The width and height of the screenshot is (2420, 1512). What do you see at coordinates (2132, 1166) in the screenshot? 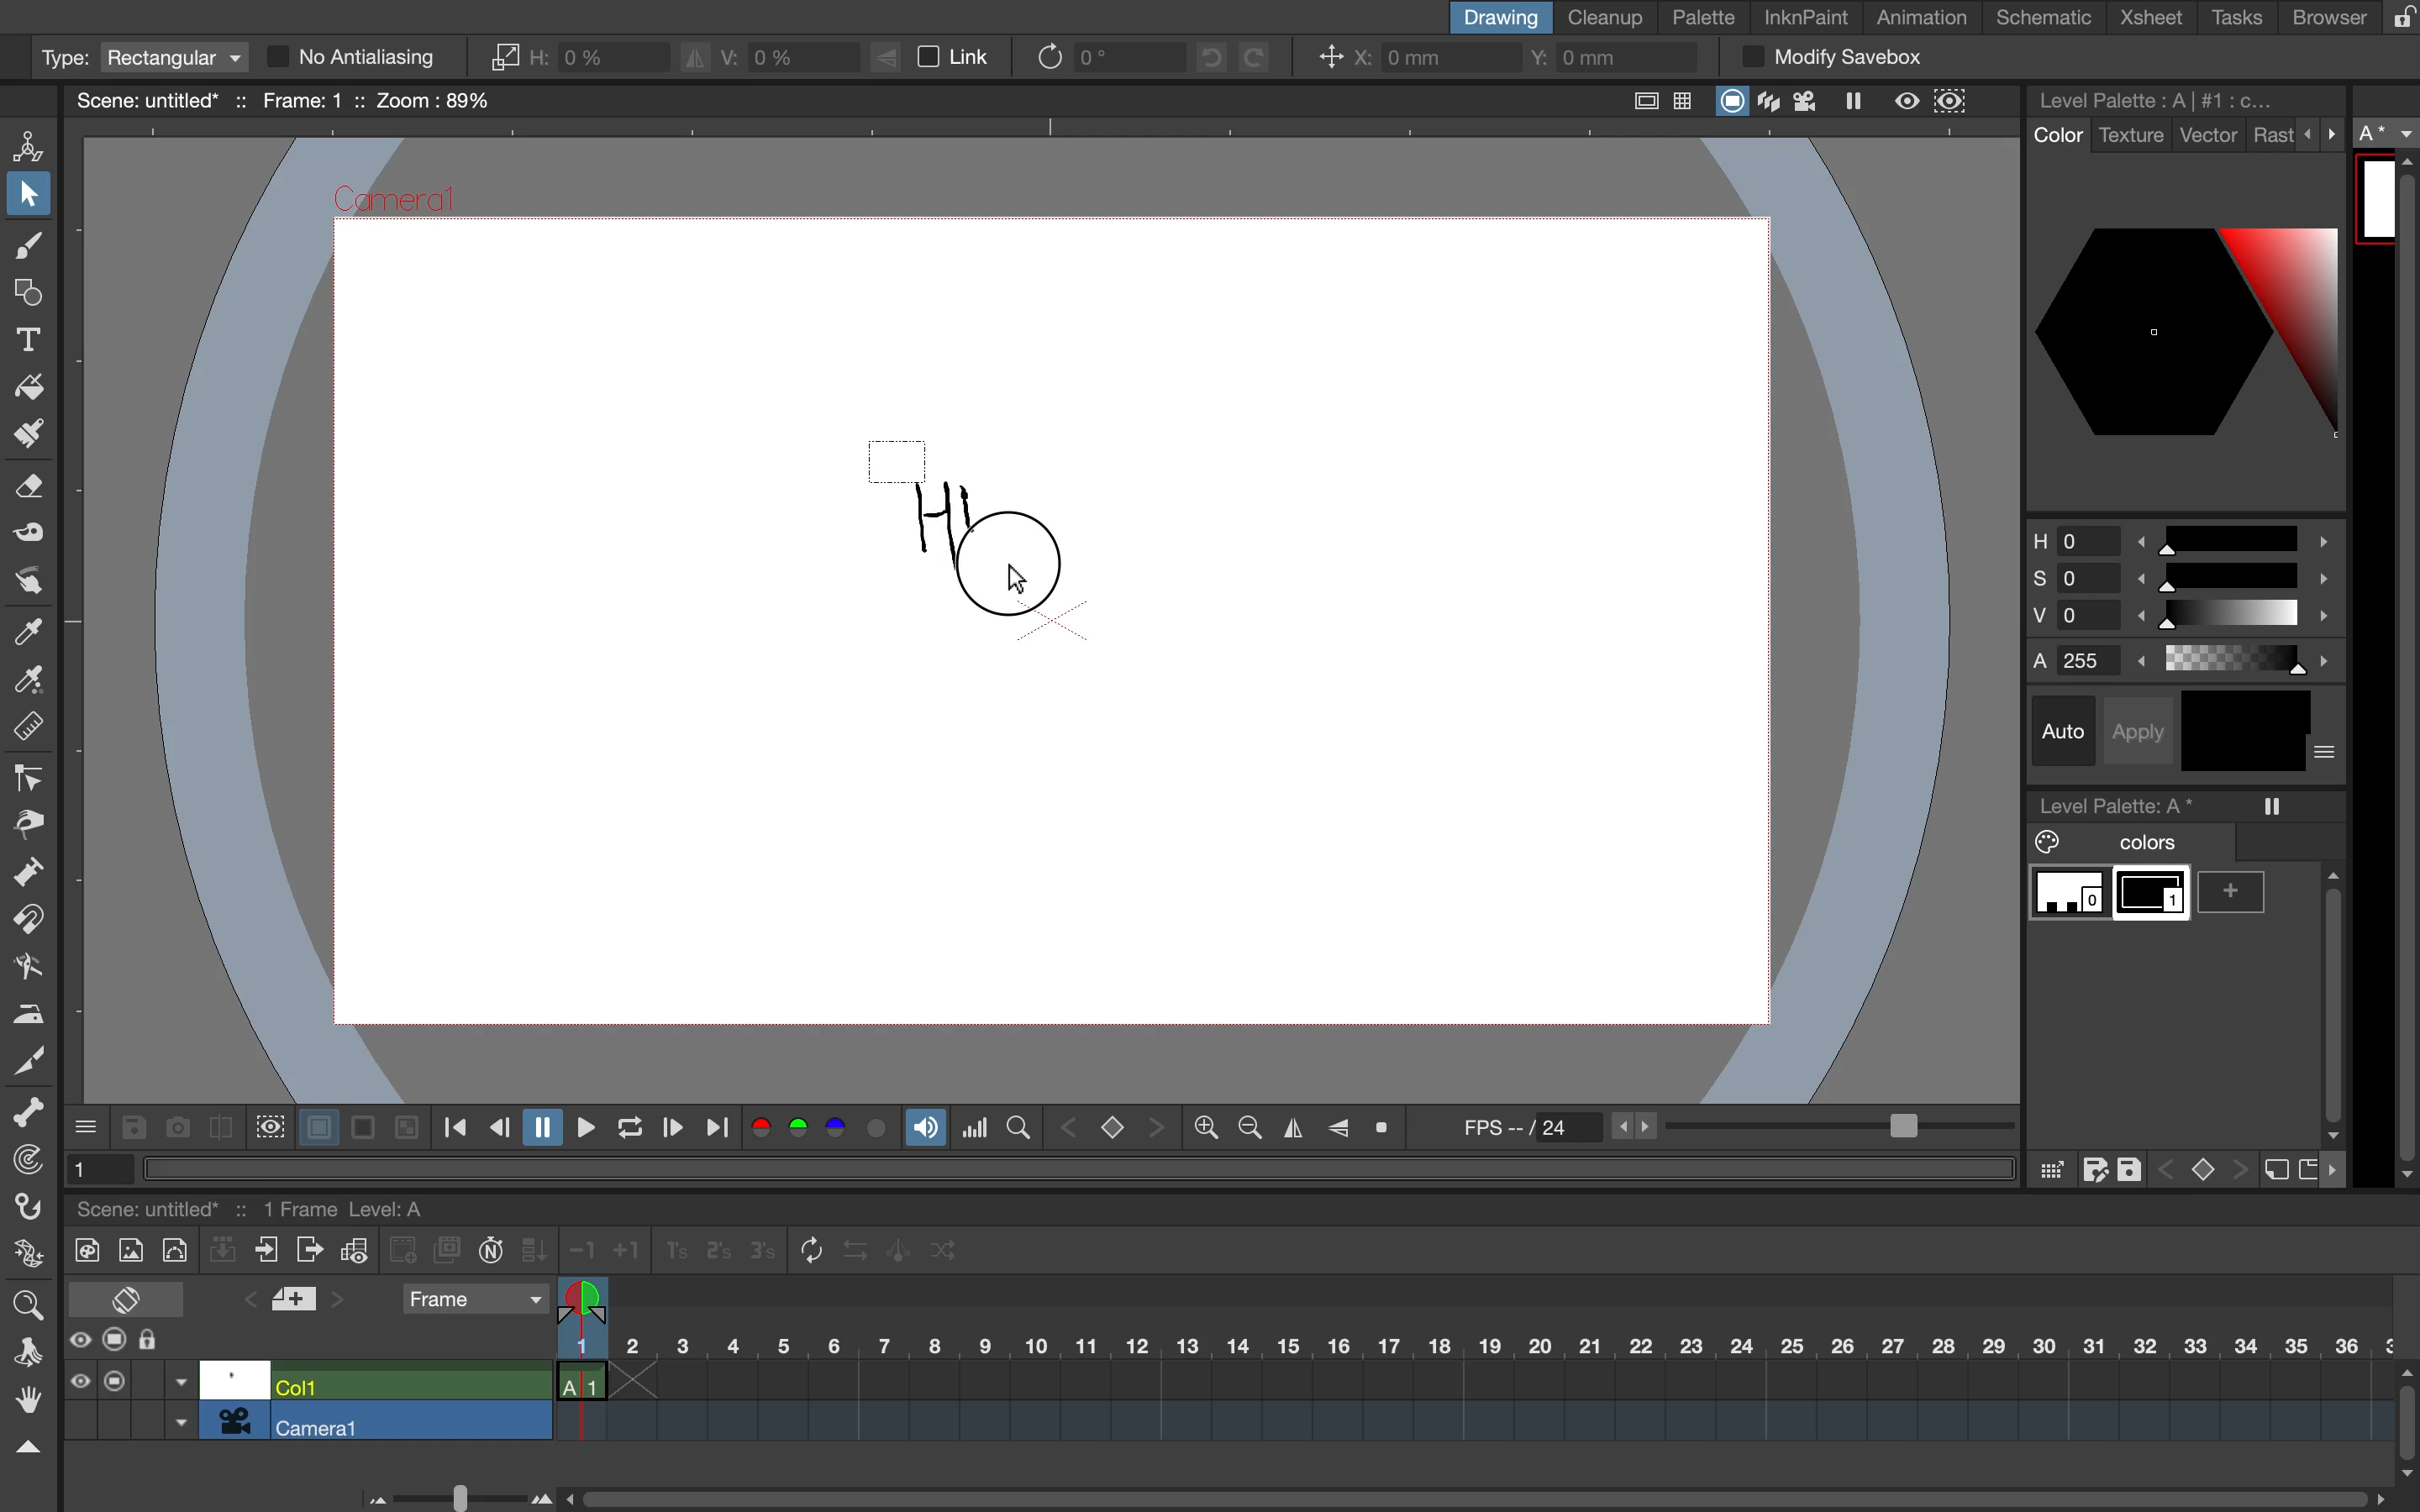
I see `save` at bounding box center [2132, 1166].